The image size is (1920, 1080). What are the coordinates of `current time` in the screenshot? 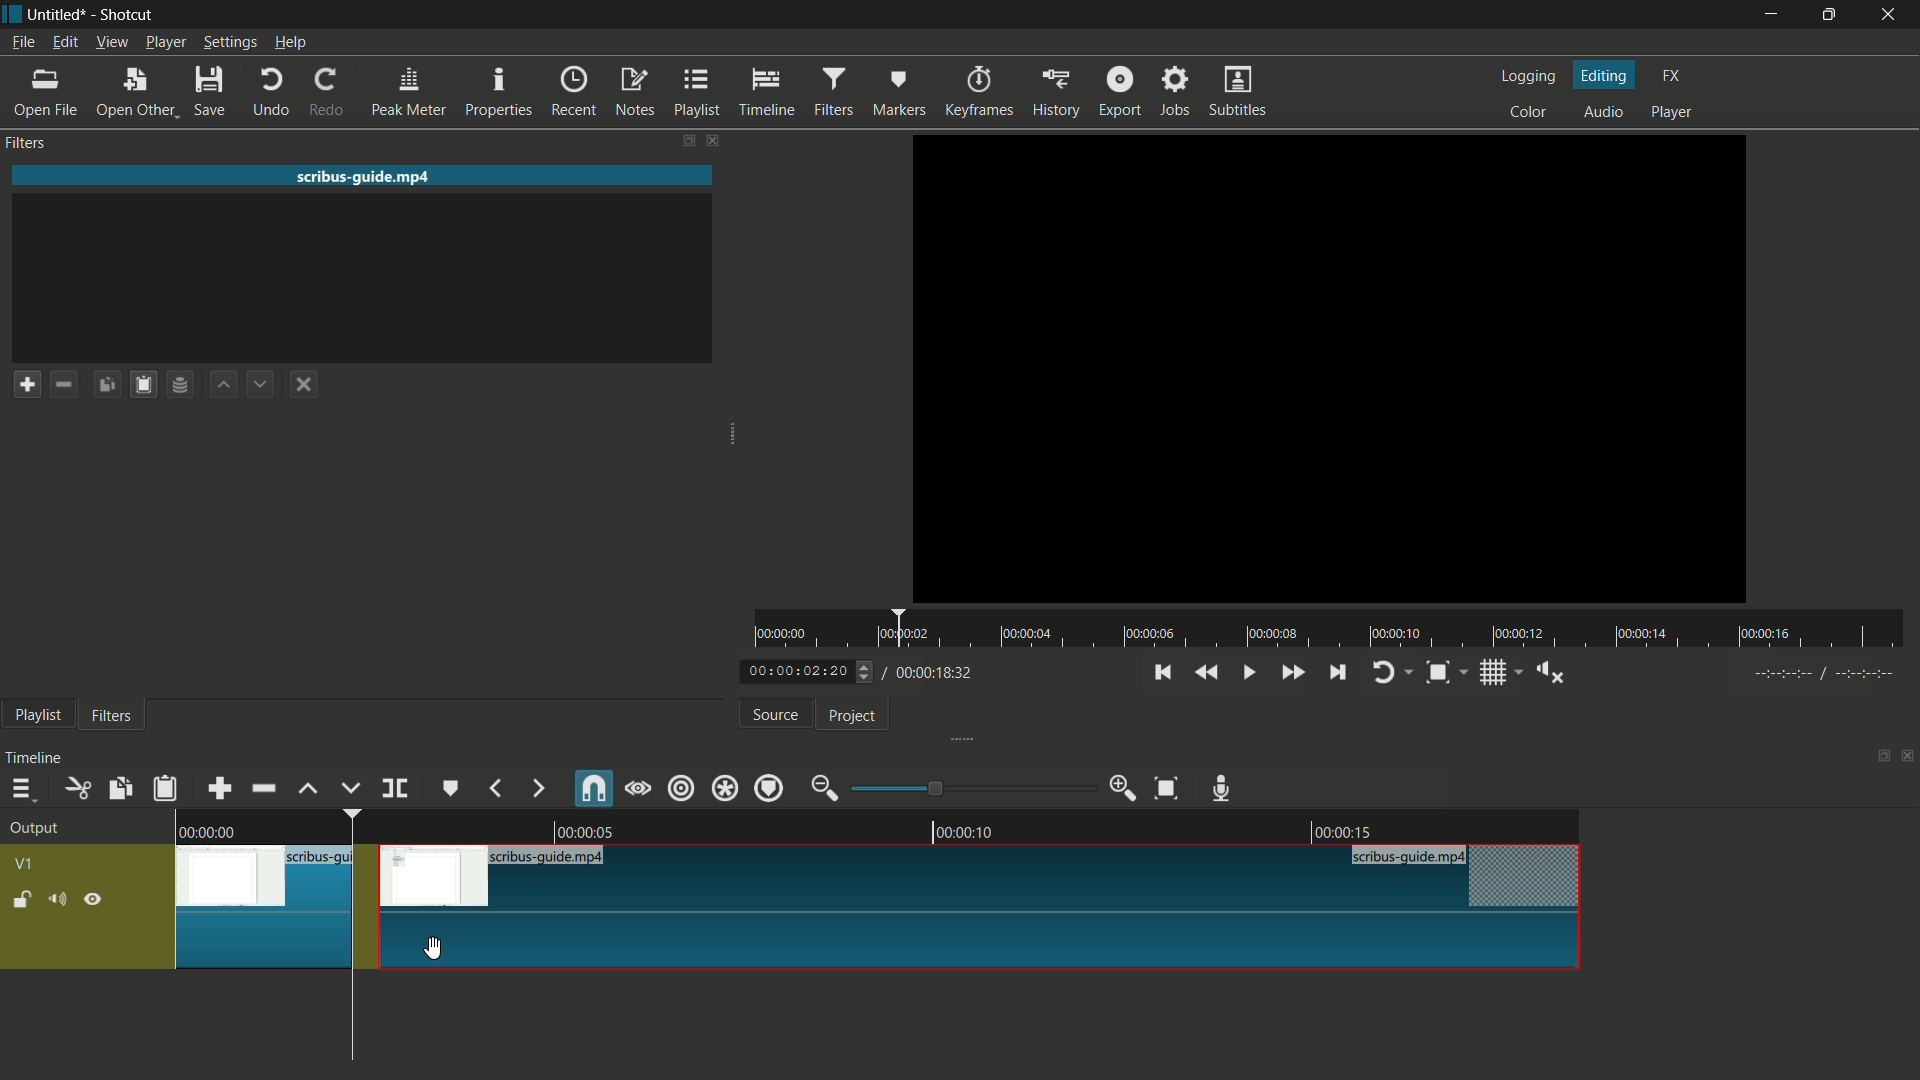 It's located at (795, 672).